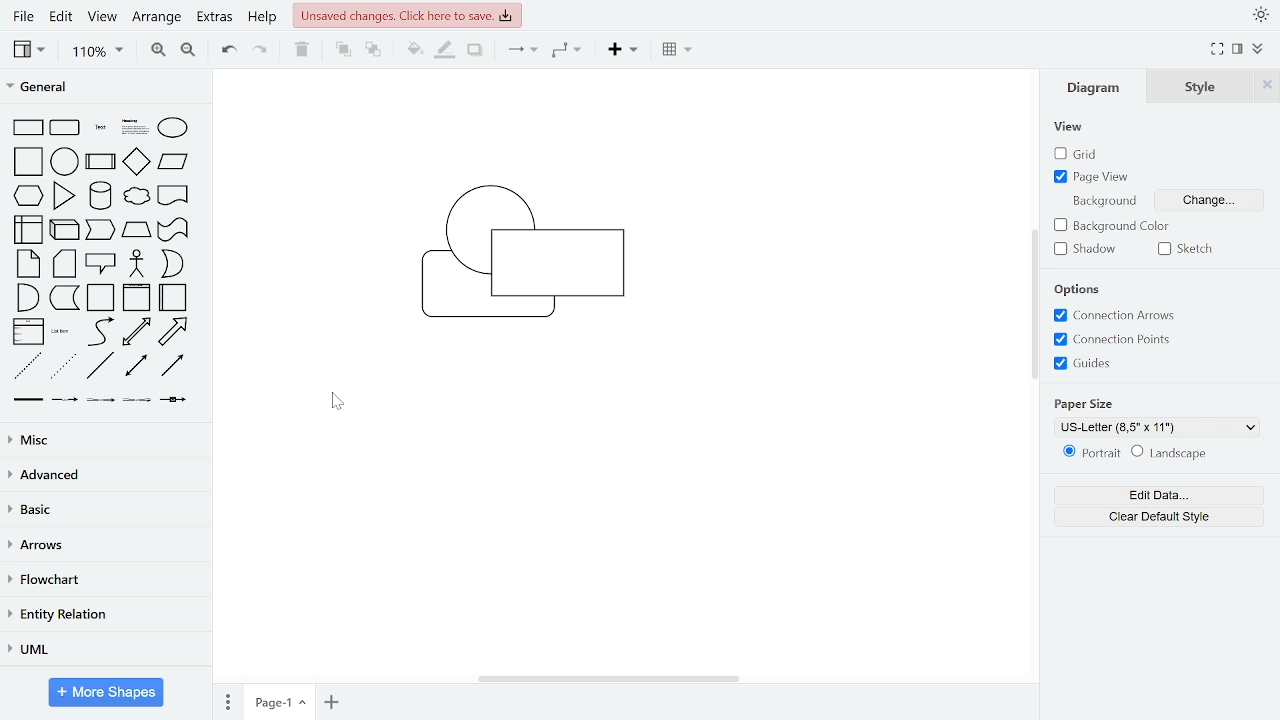  What do you see at coordinates (1078, 155) in the screenshot?
I see `grid` at bounding box center [1078, 155].